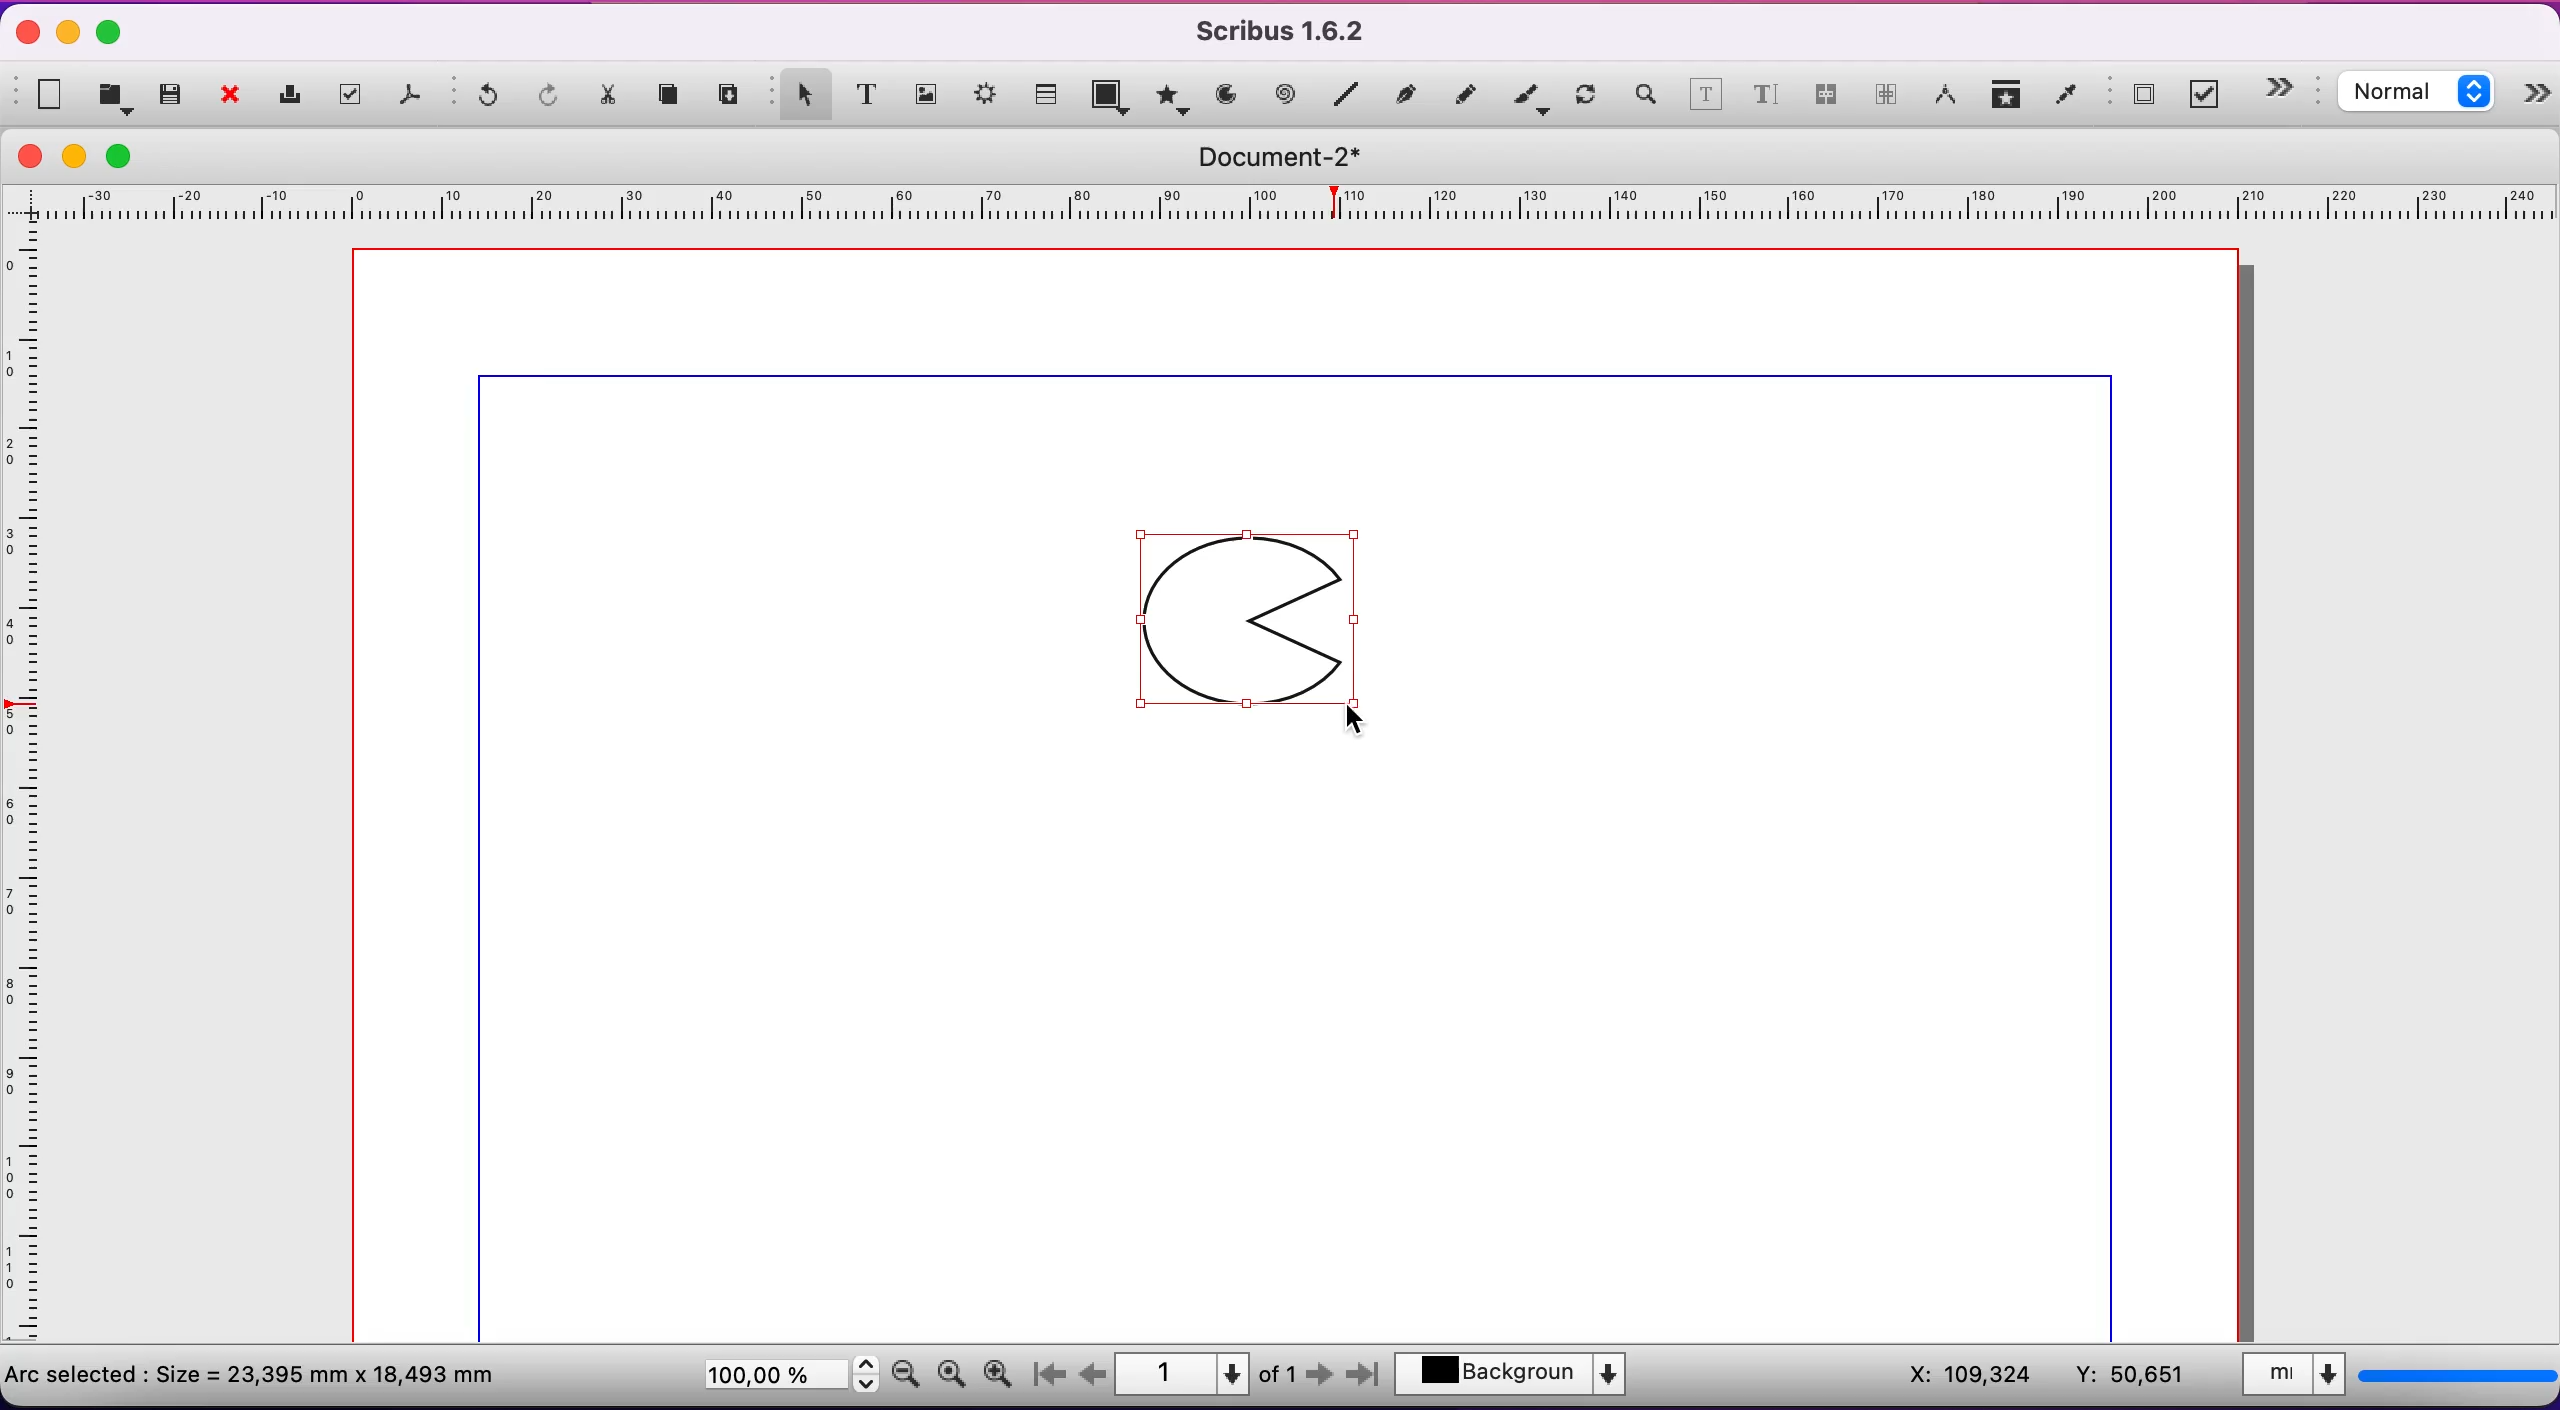 The width and height of the screenshot is (2560, 1410). What do you see at coordinates (2538, 97) in the screenshot?
I see `hide/show panel` at bounding box center [2538, 97].